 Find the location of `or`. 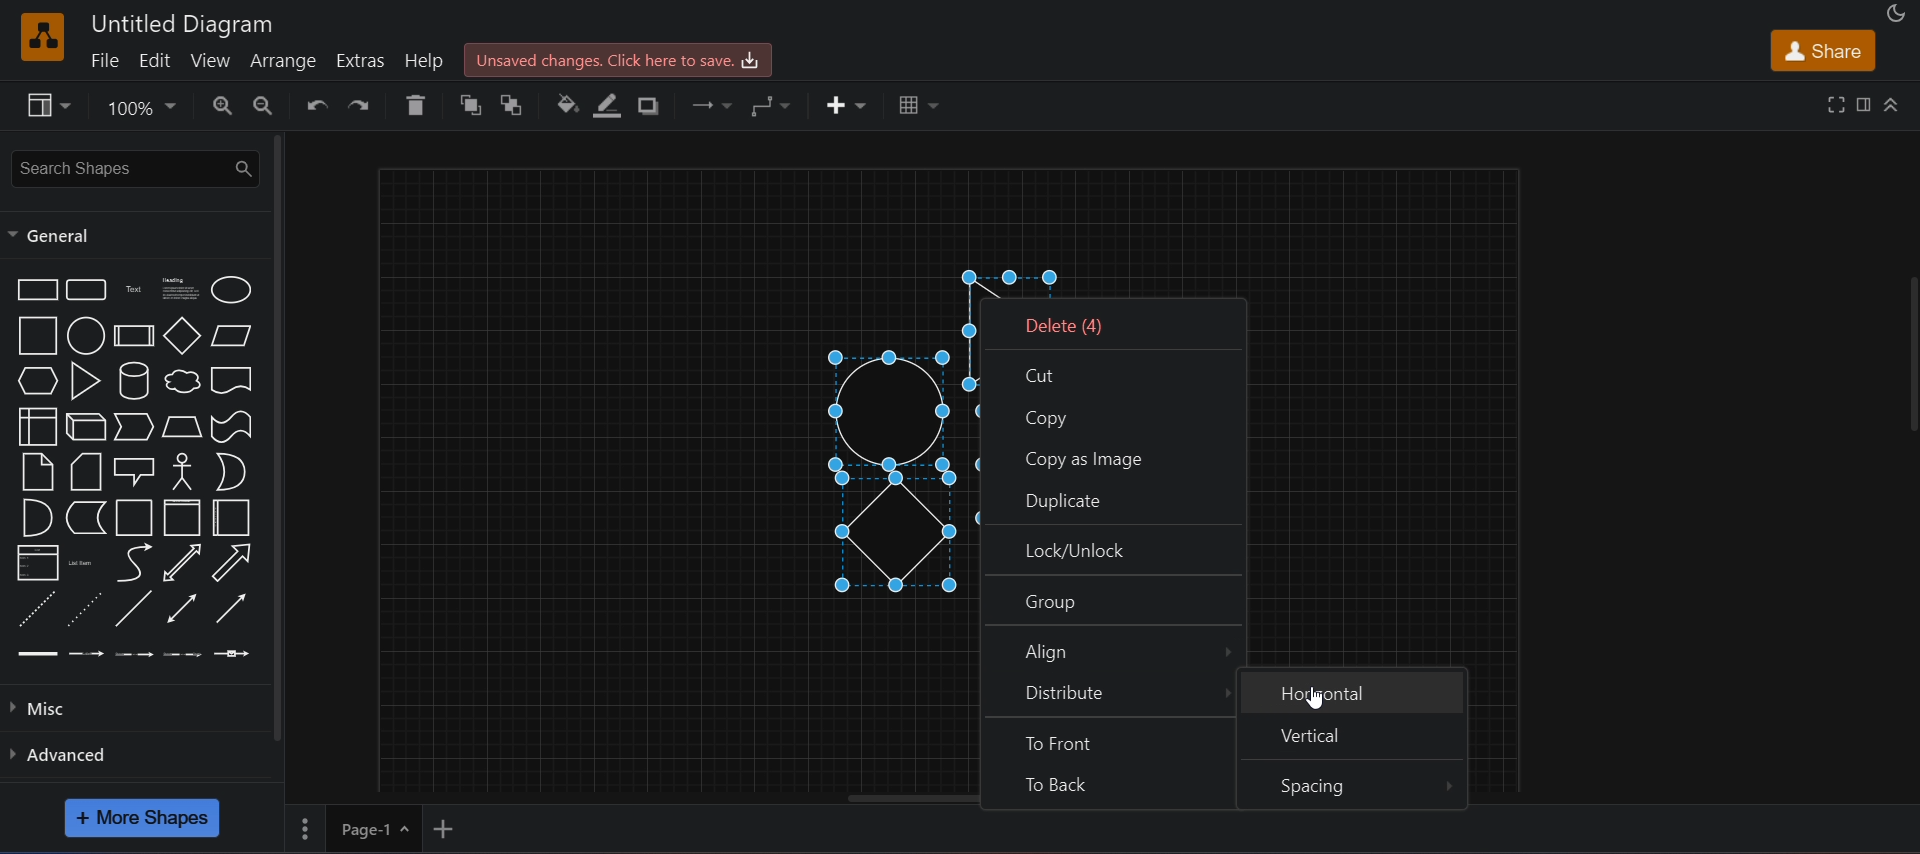

or is located at coordinates (230, 471).